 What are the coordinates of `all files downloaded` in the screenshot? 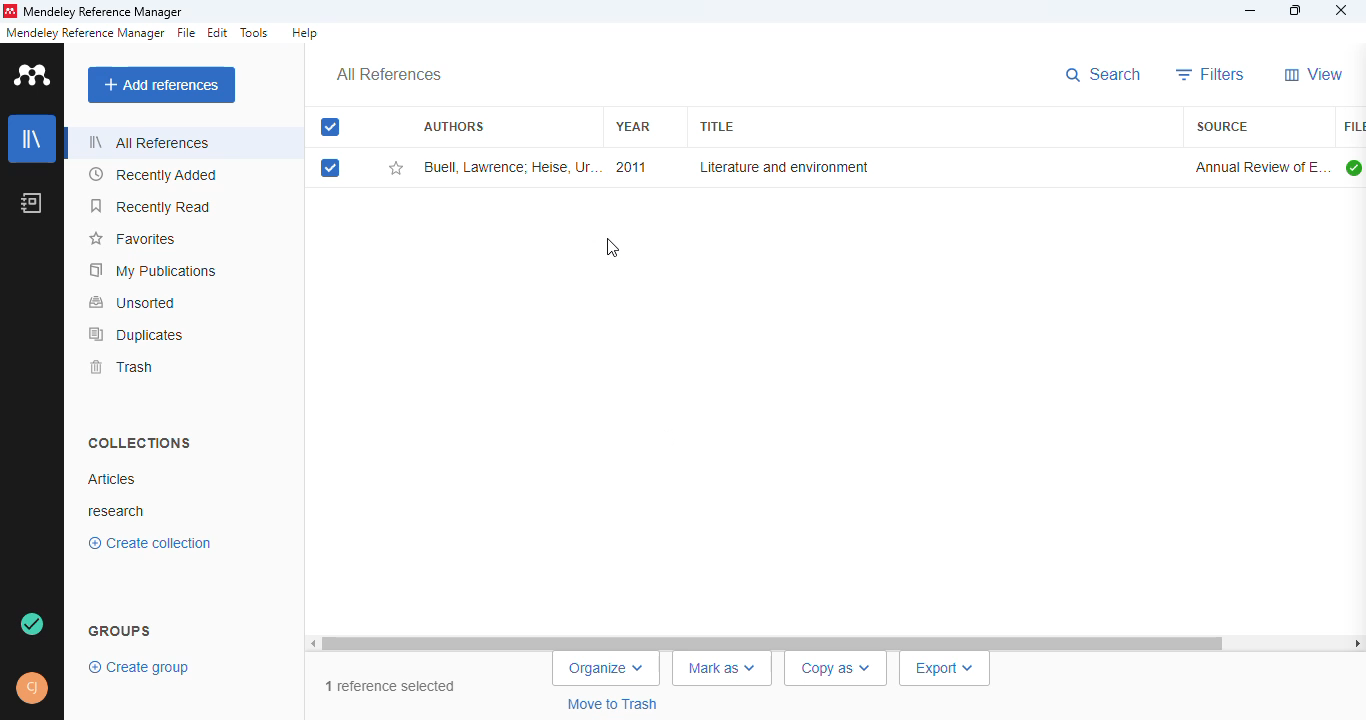 It's located at (1354, 167).